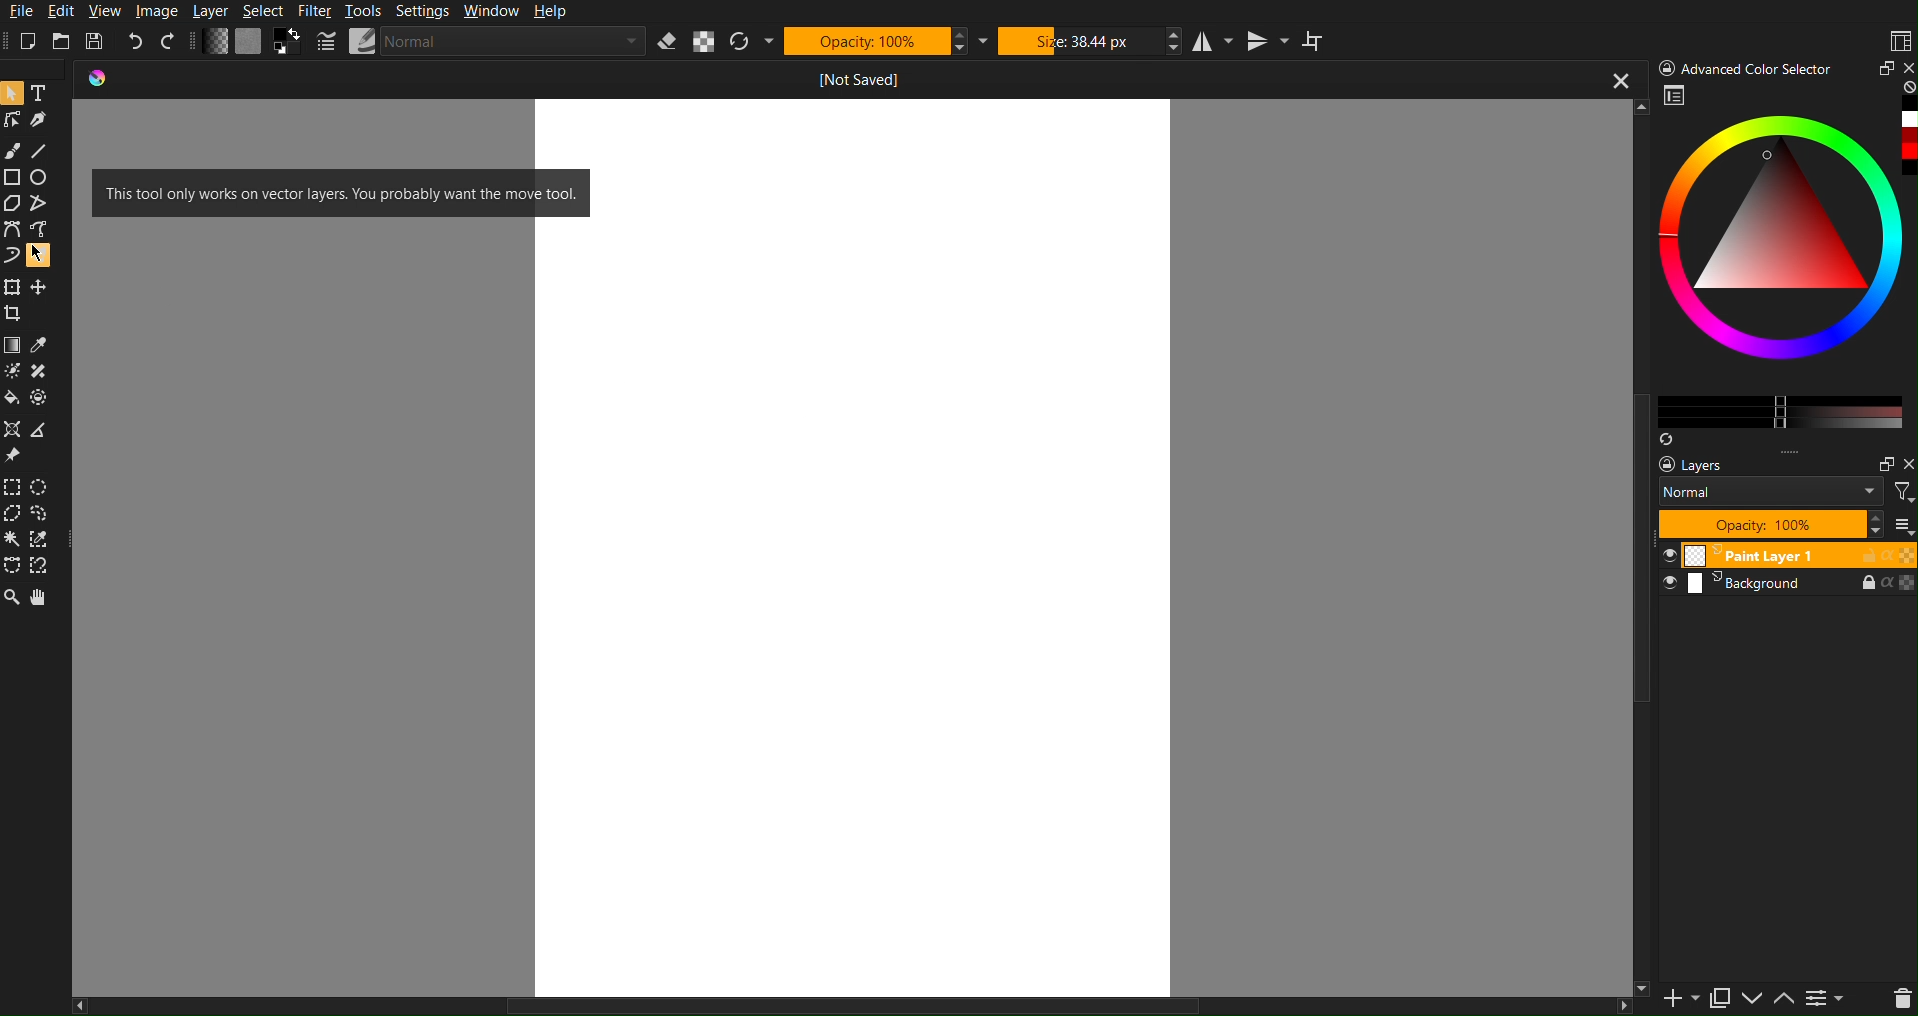 Image resolution: width=1918 pixels, height=1016 pixels. Describe the element at coordinates (269, 10) in the screenshot. I see `Select` at that location.